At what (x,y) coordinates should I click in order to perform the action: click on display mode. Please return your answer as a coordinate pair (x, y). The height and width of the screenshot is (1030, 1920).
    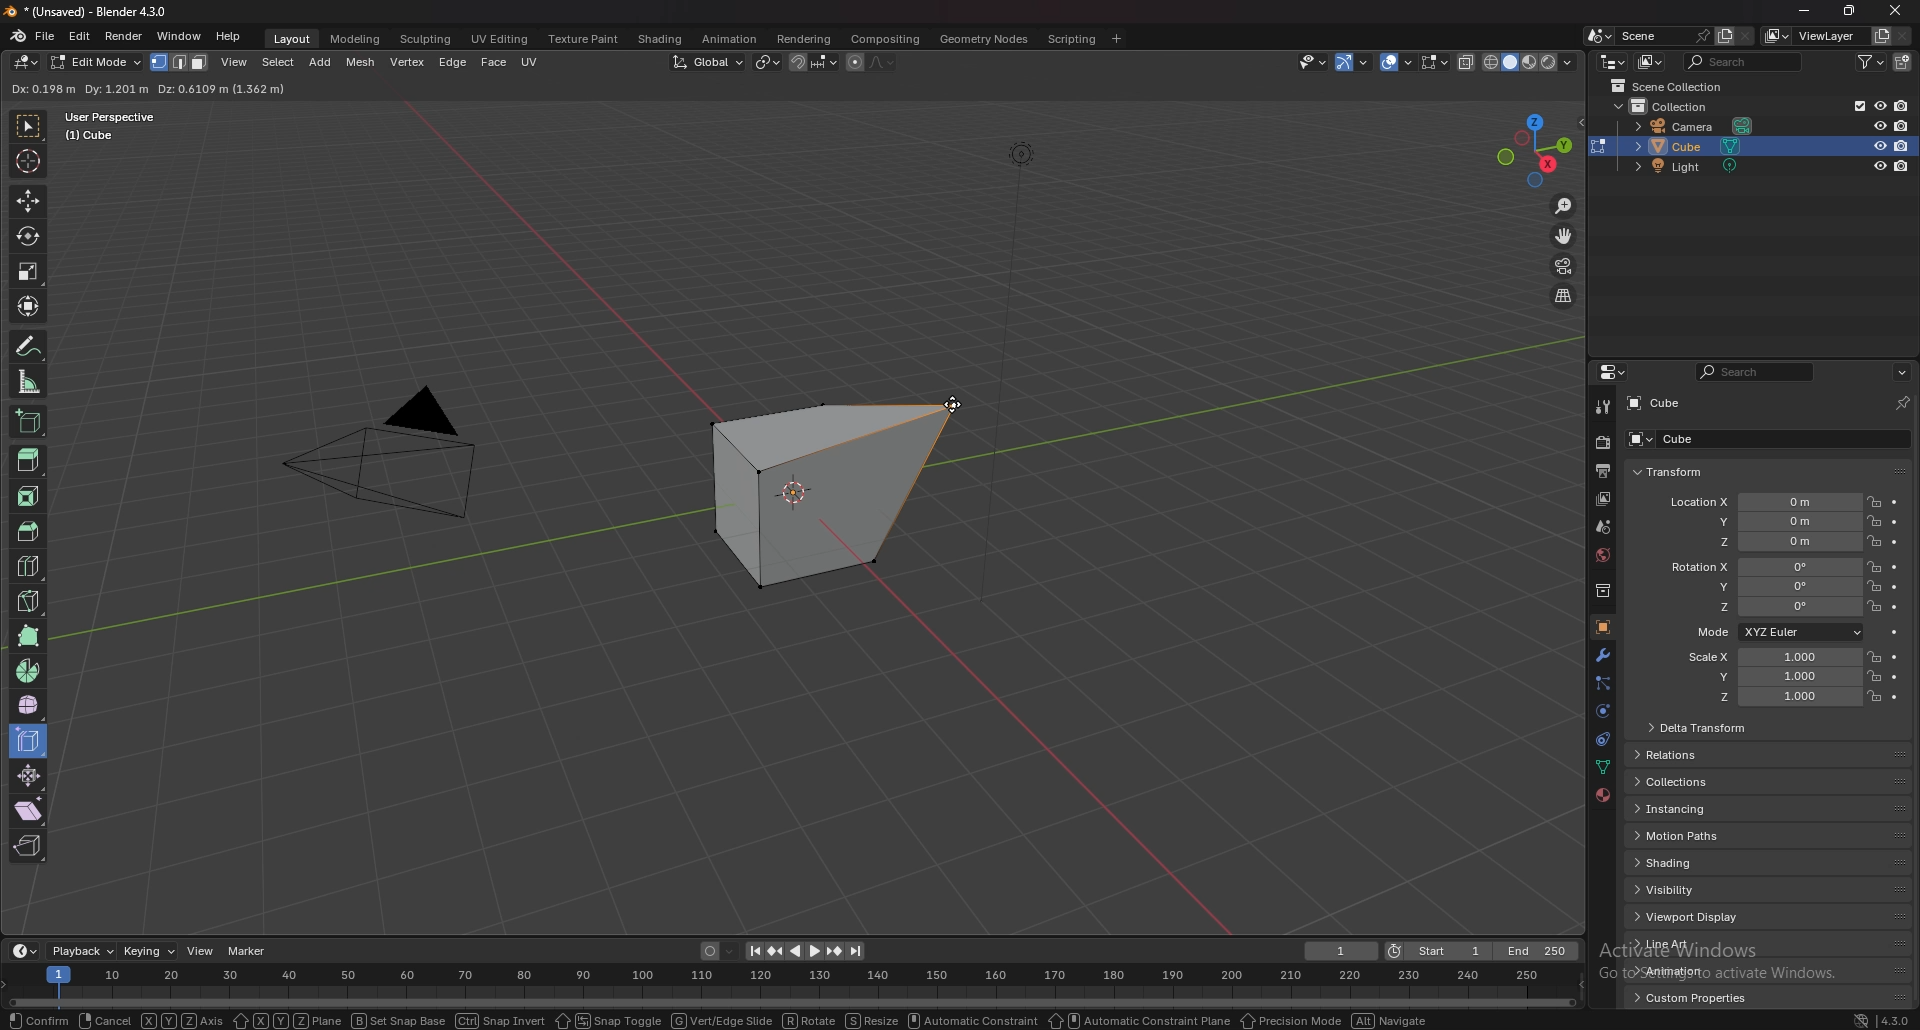
    Looking at the image, I should click on (1651, 62).